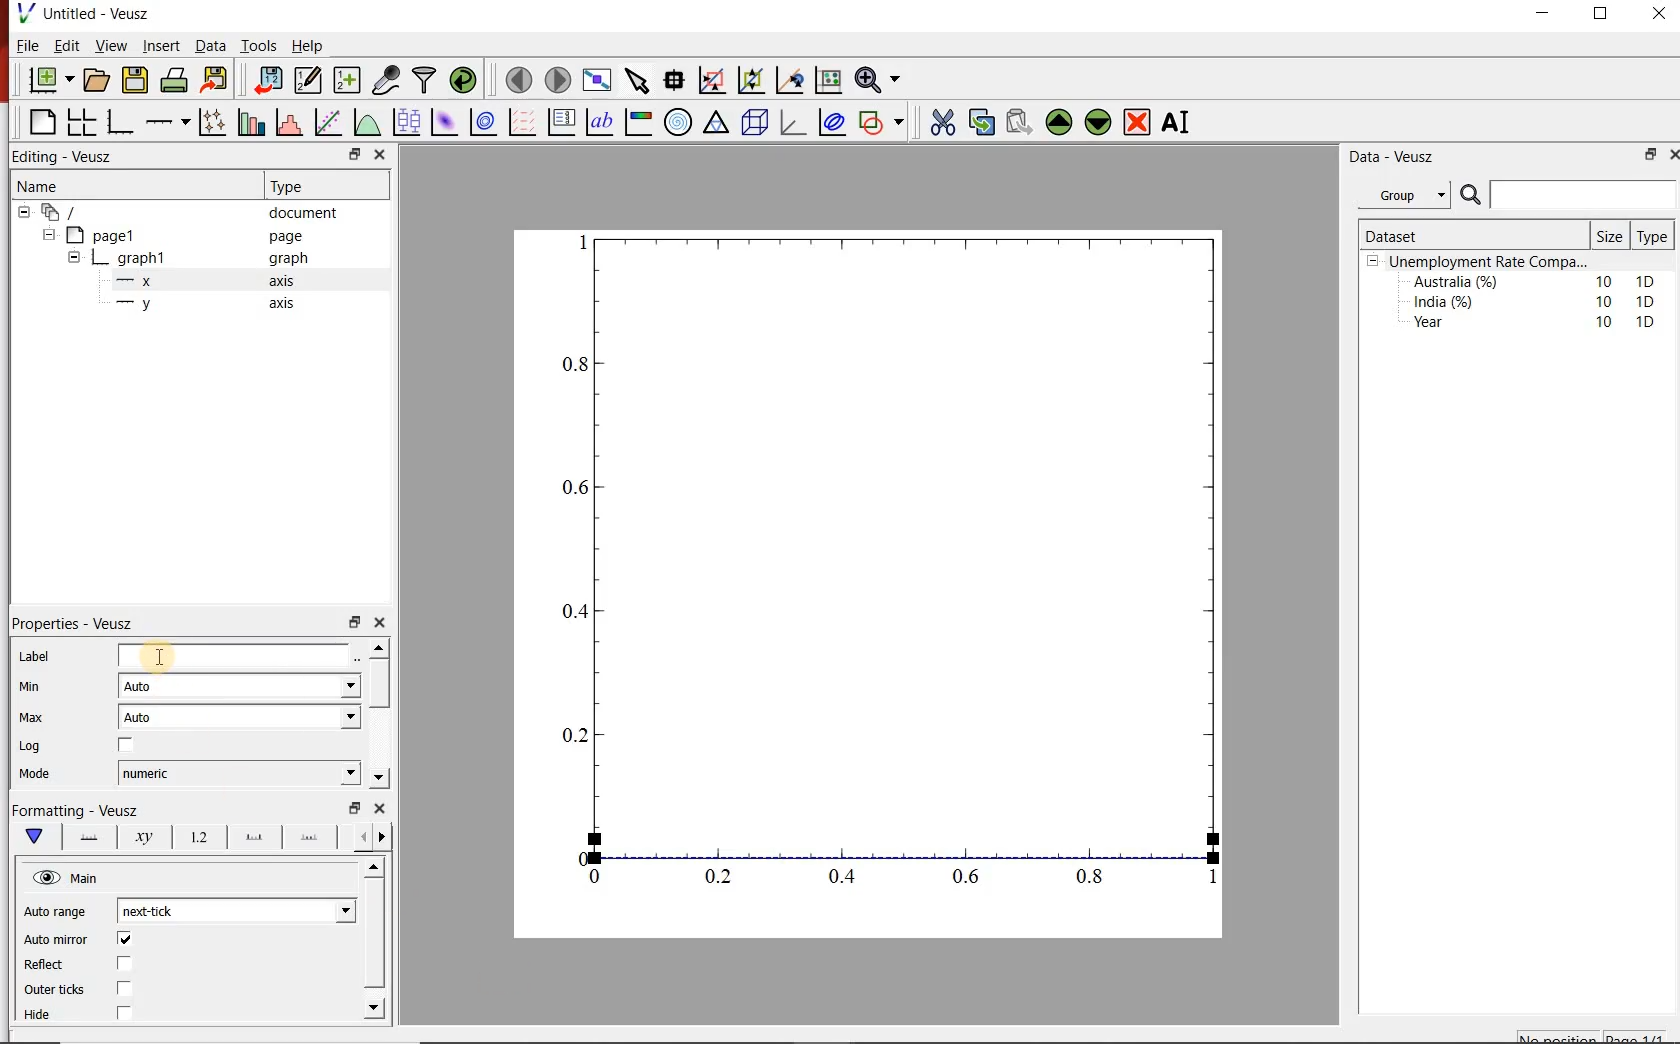  I want to click on numeric, so click(240, 773).